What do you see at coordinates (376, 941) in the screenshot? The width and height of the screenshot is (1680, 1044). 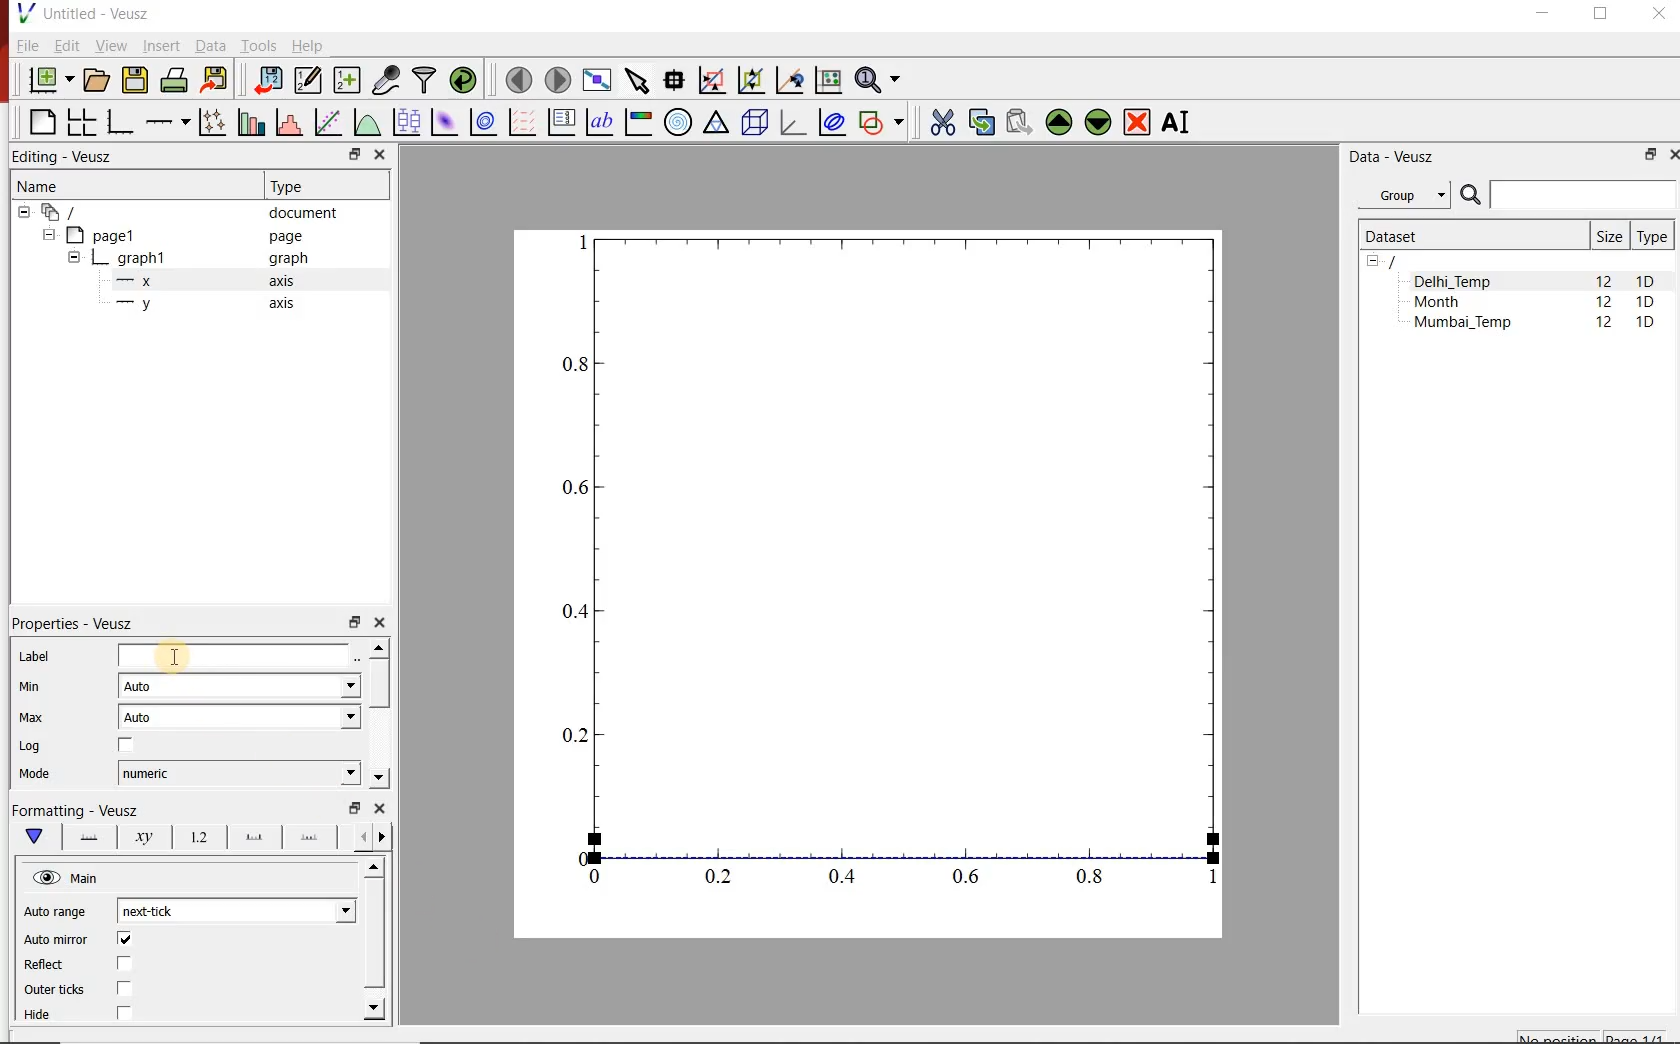 I see `scrollbar` at bounding box center [376, 941].